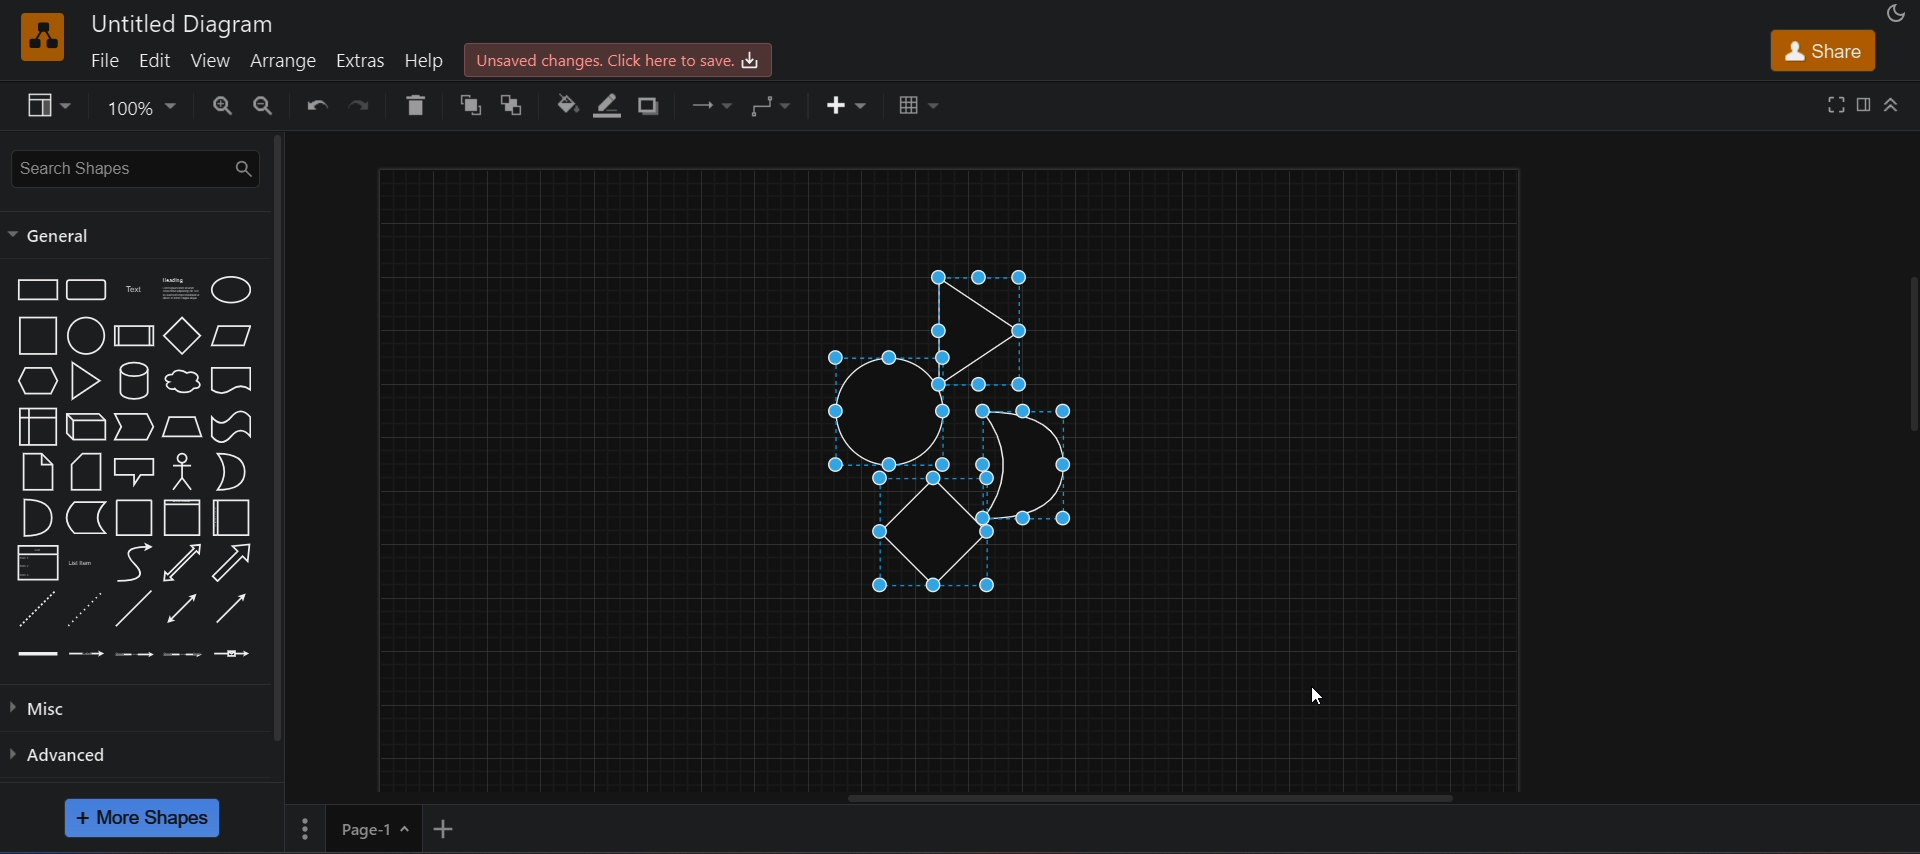 The width and height of the screenshot is (1920, 854). I want to click on or, so click(230, 471).